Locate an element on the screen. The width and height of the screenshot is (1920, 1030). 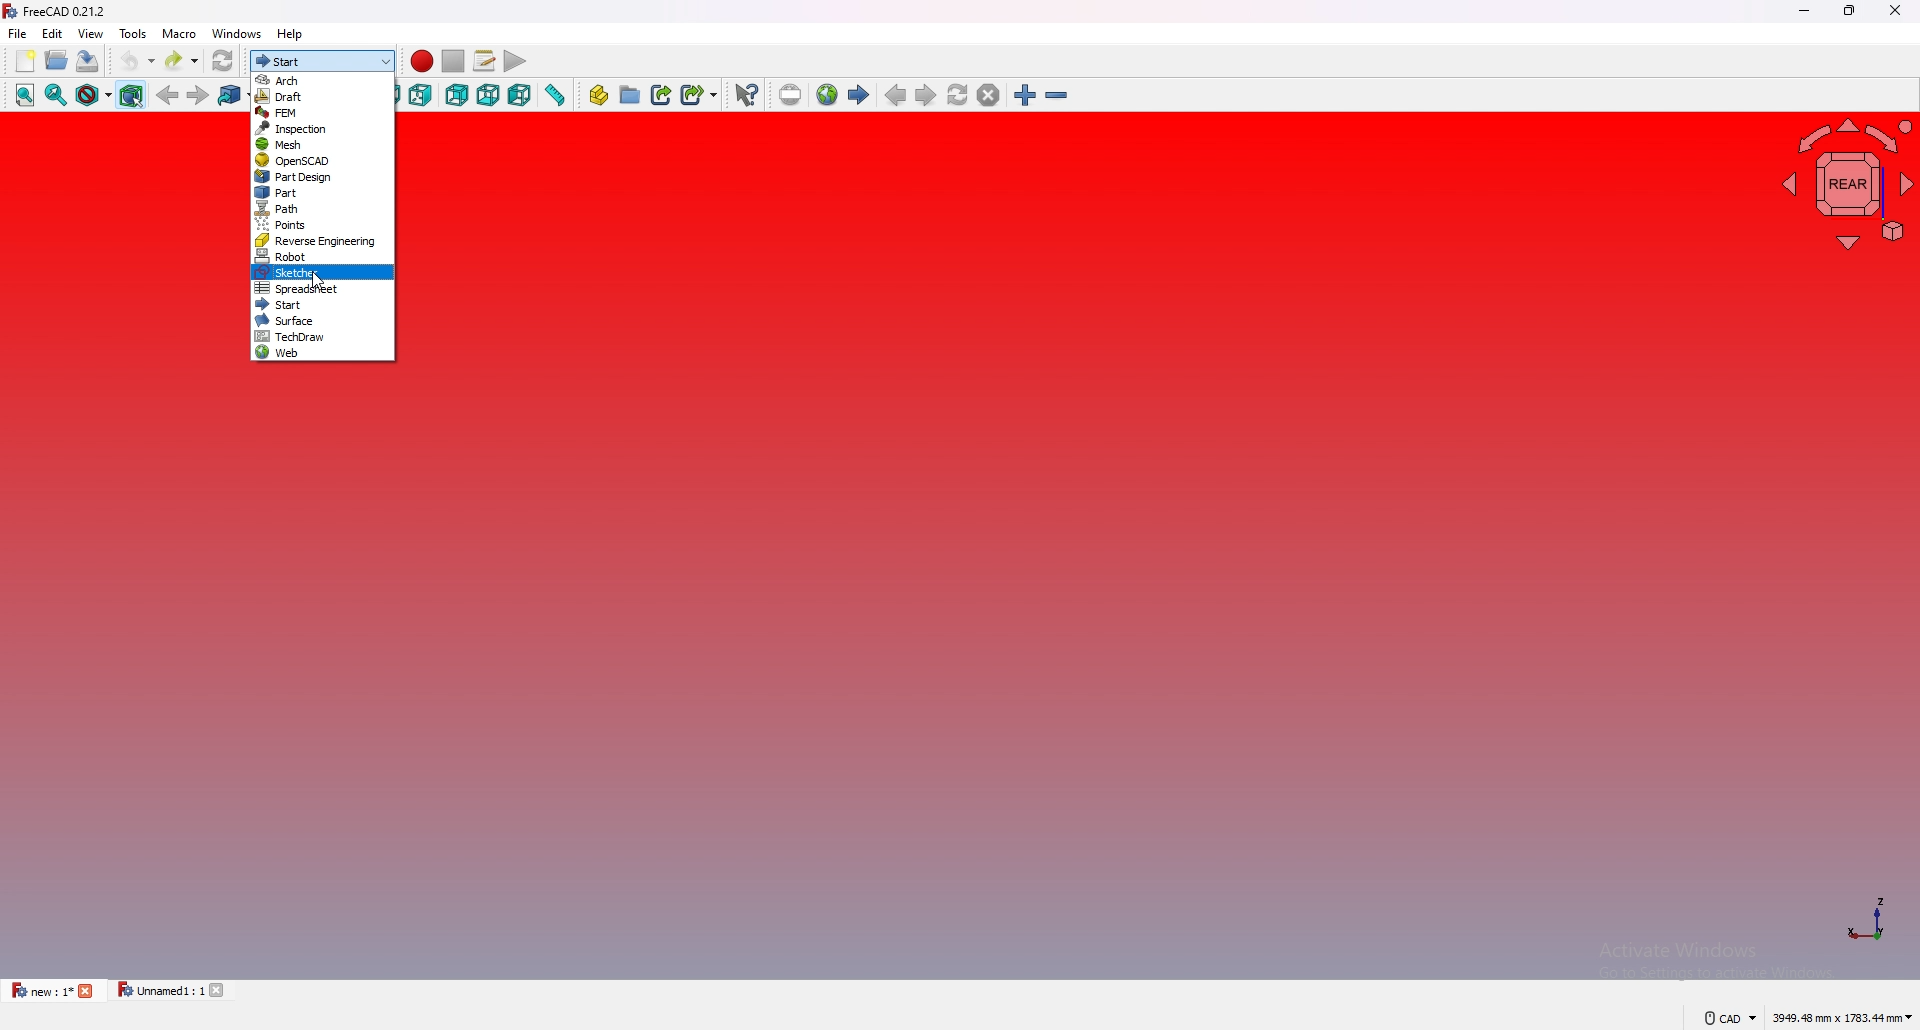
close is located at coordinates (88, 990).